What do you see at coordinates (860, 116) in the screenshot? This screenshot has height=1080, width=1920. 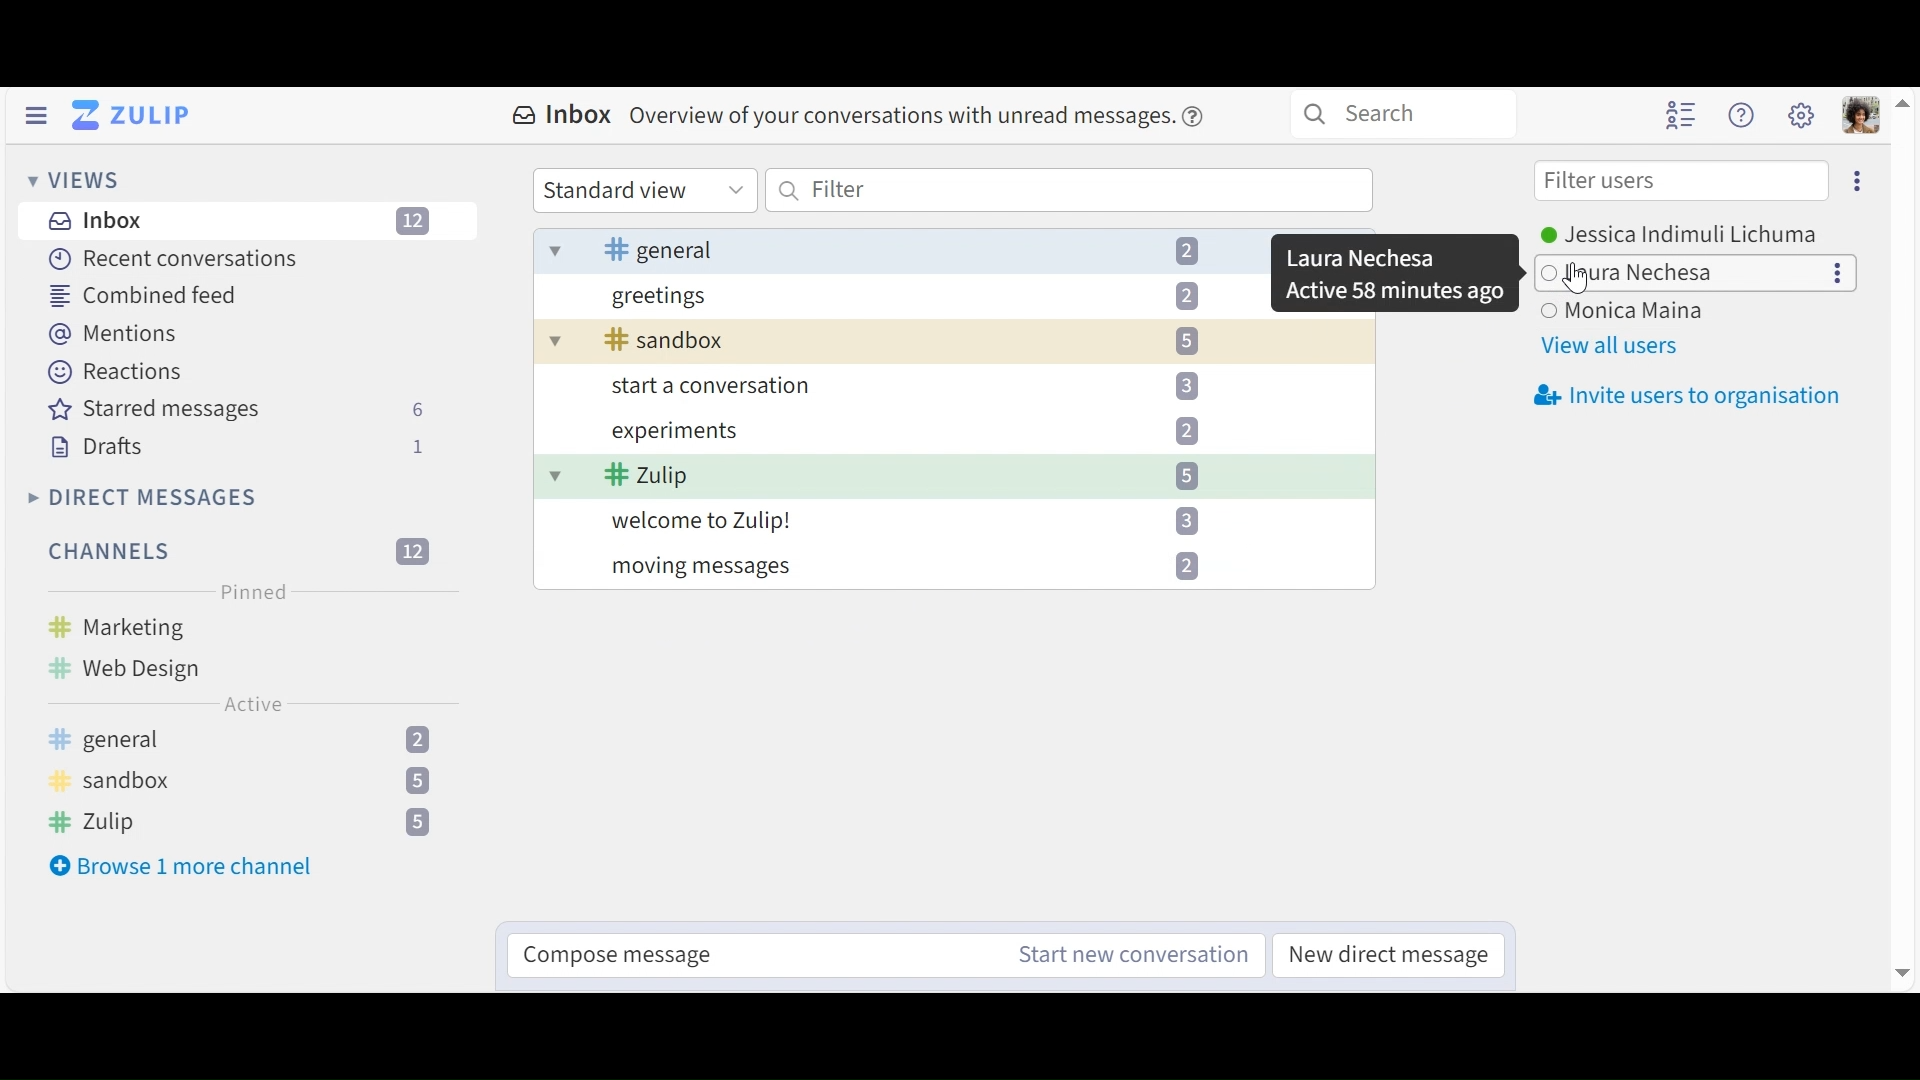 I see `Inbox` at bounding box center [860, 116].